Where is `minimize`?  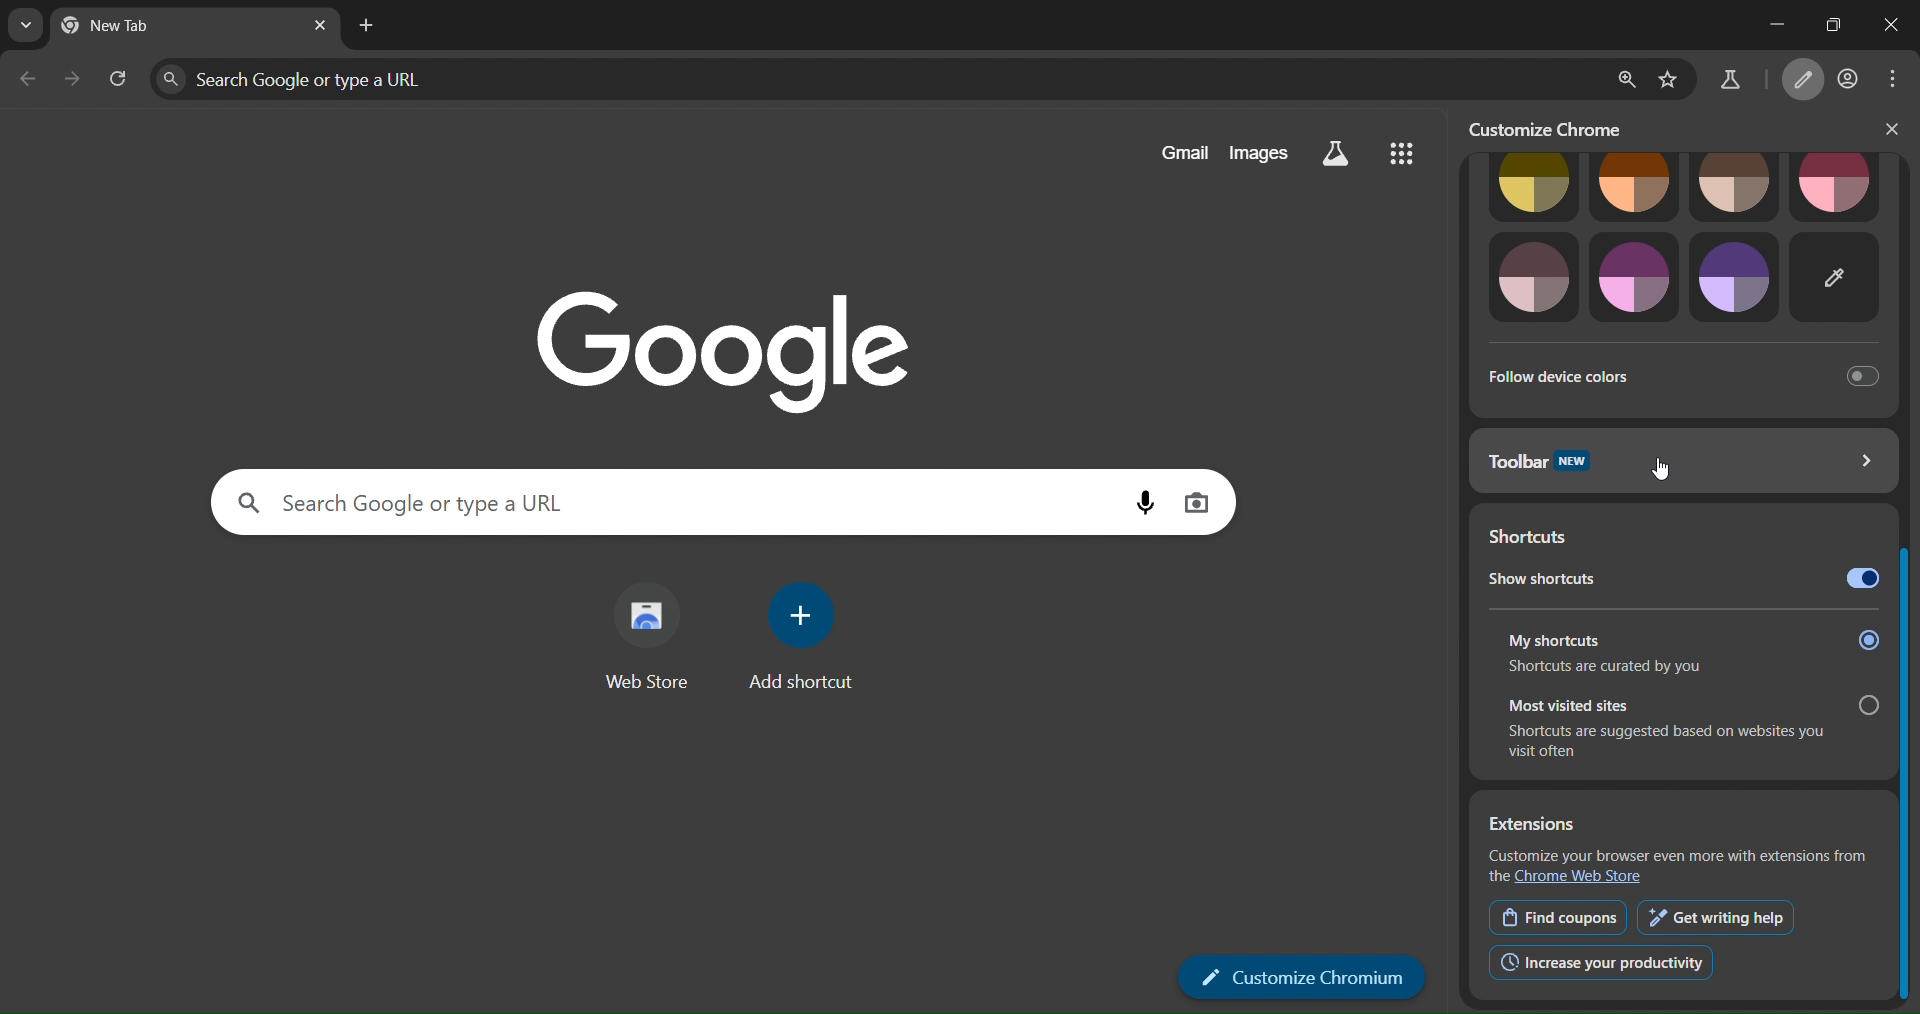
minimize is located at coordinates (1766, 23).